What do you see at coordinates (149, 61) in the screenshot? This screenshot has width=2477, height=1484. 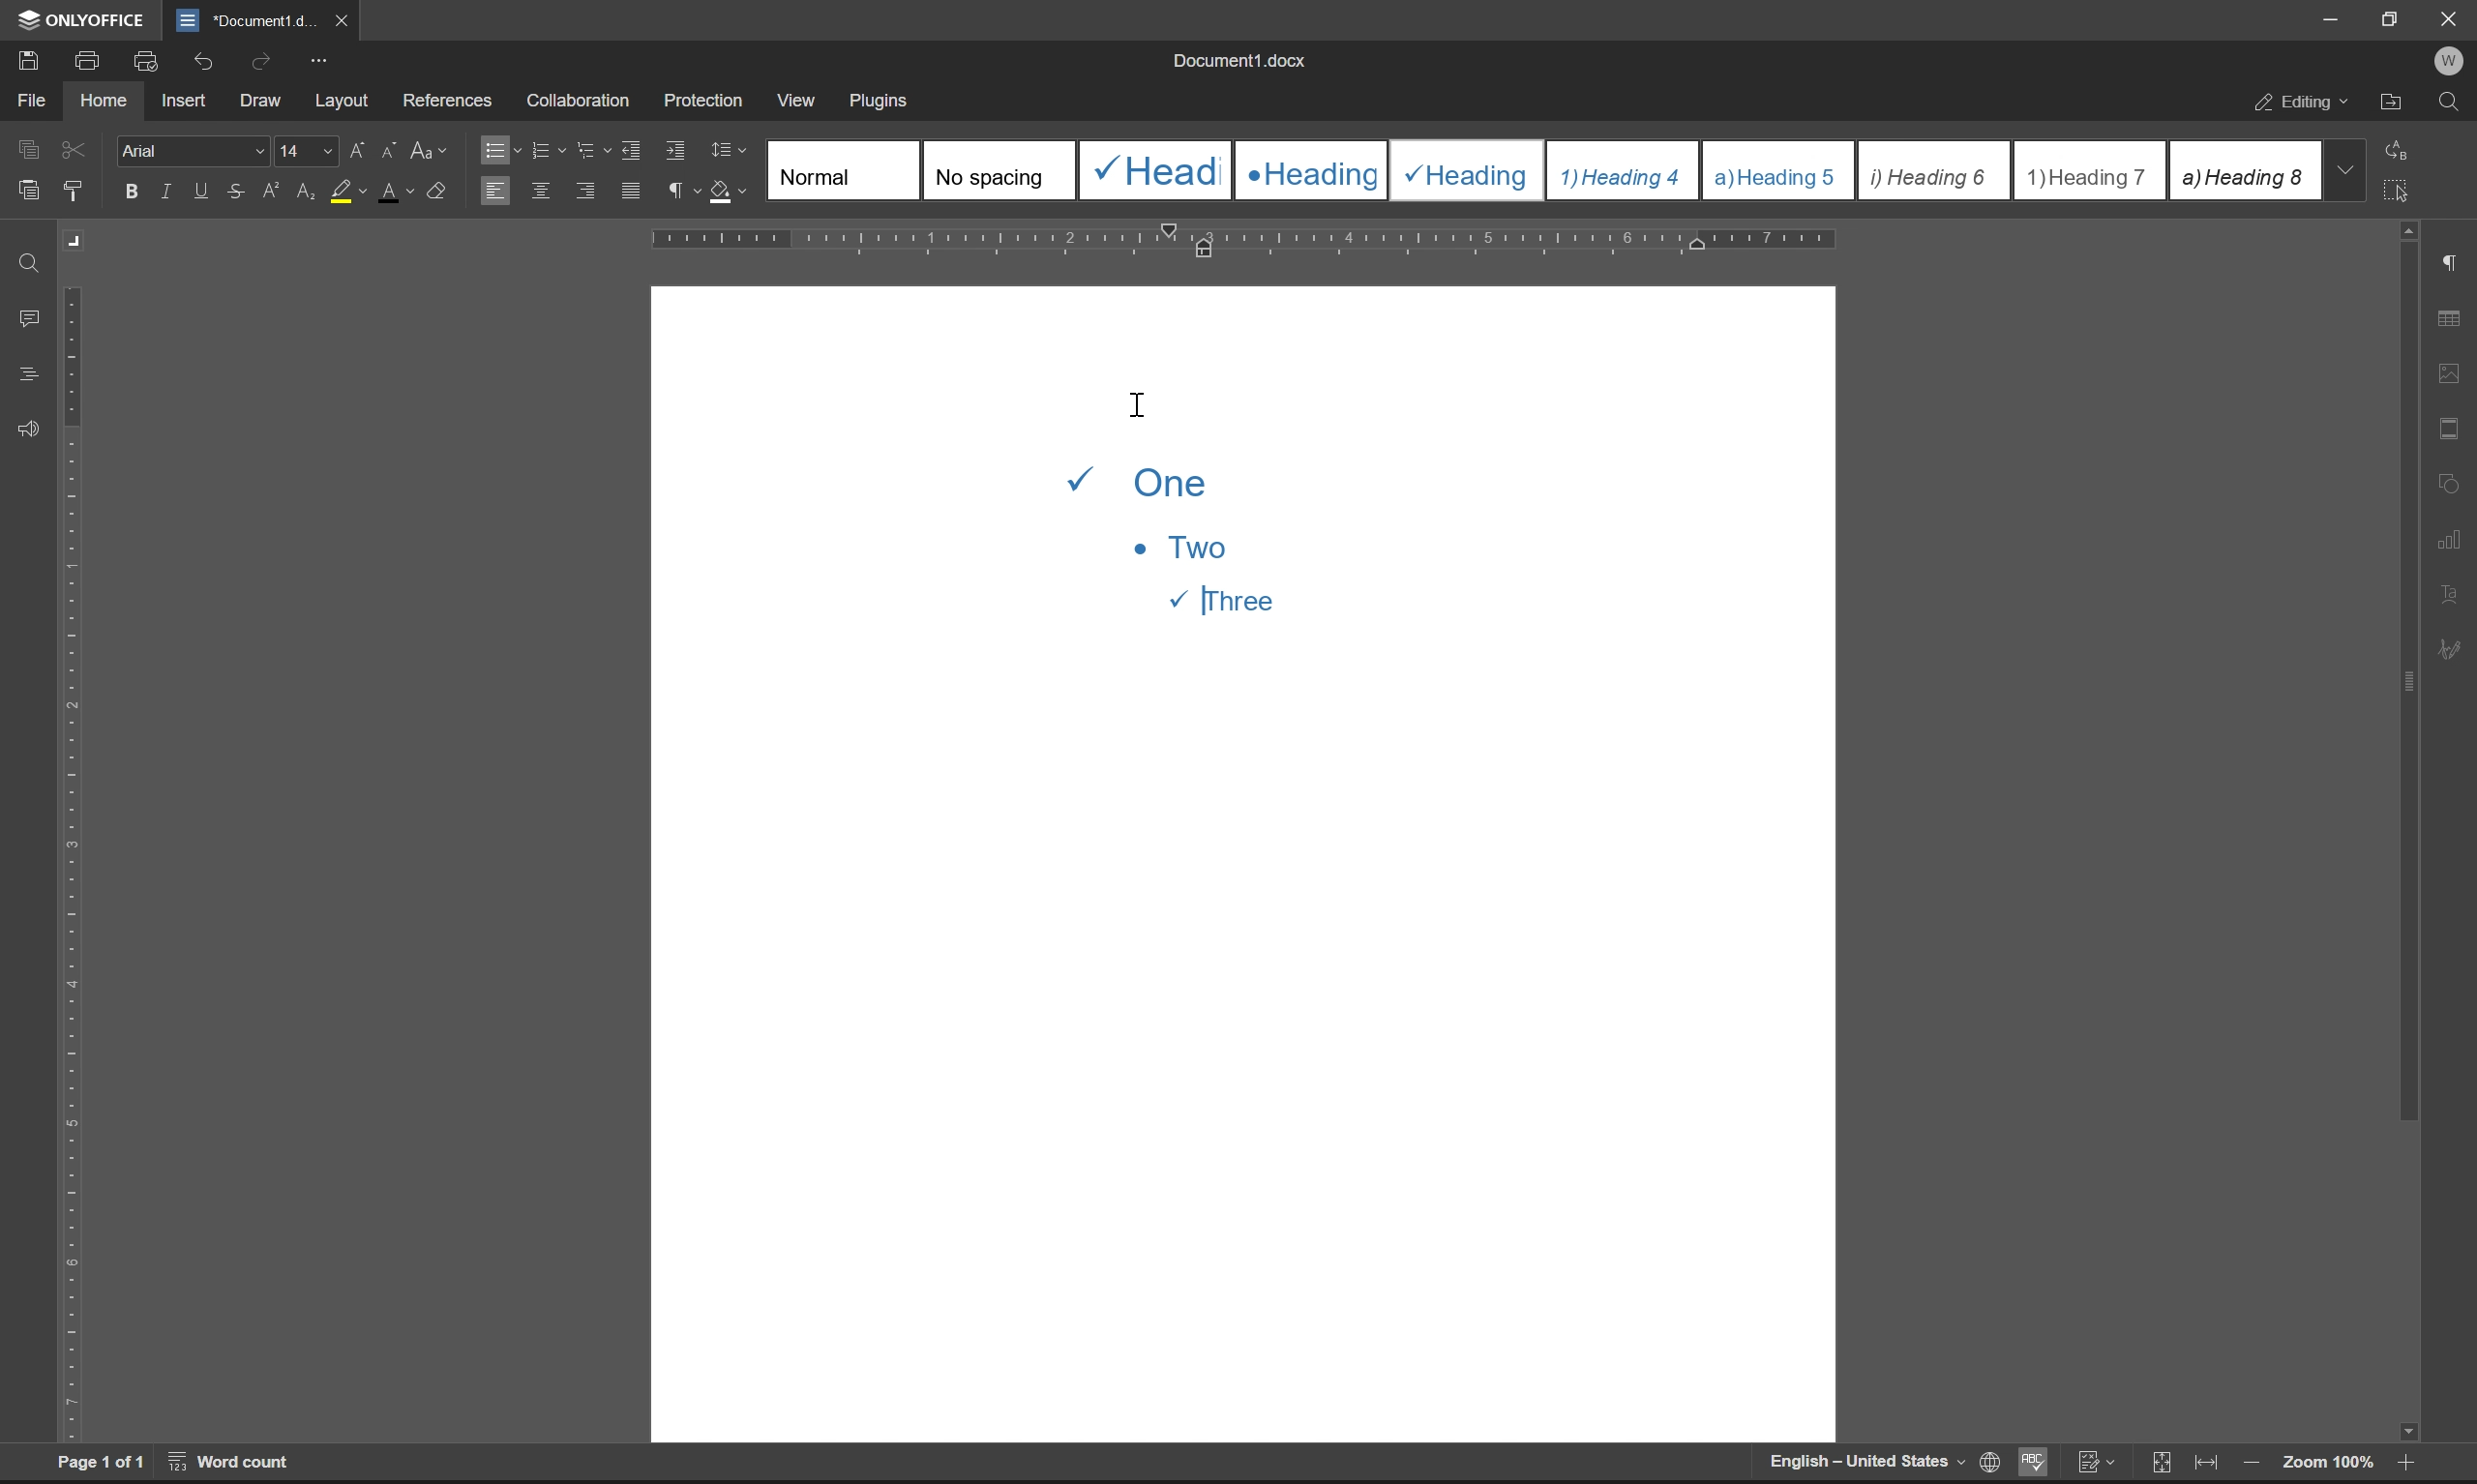 I see `print preview` at bounding box center [149, 61].